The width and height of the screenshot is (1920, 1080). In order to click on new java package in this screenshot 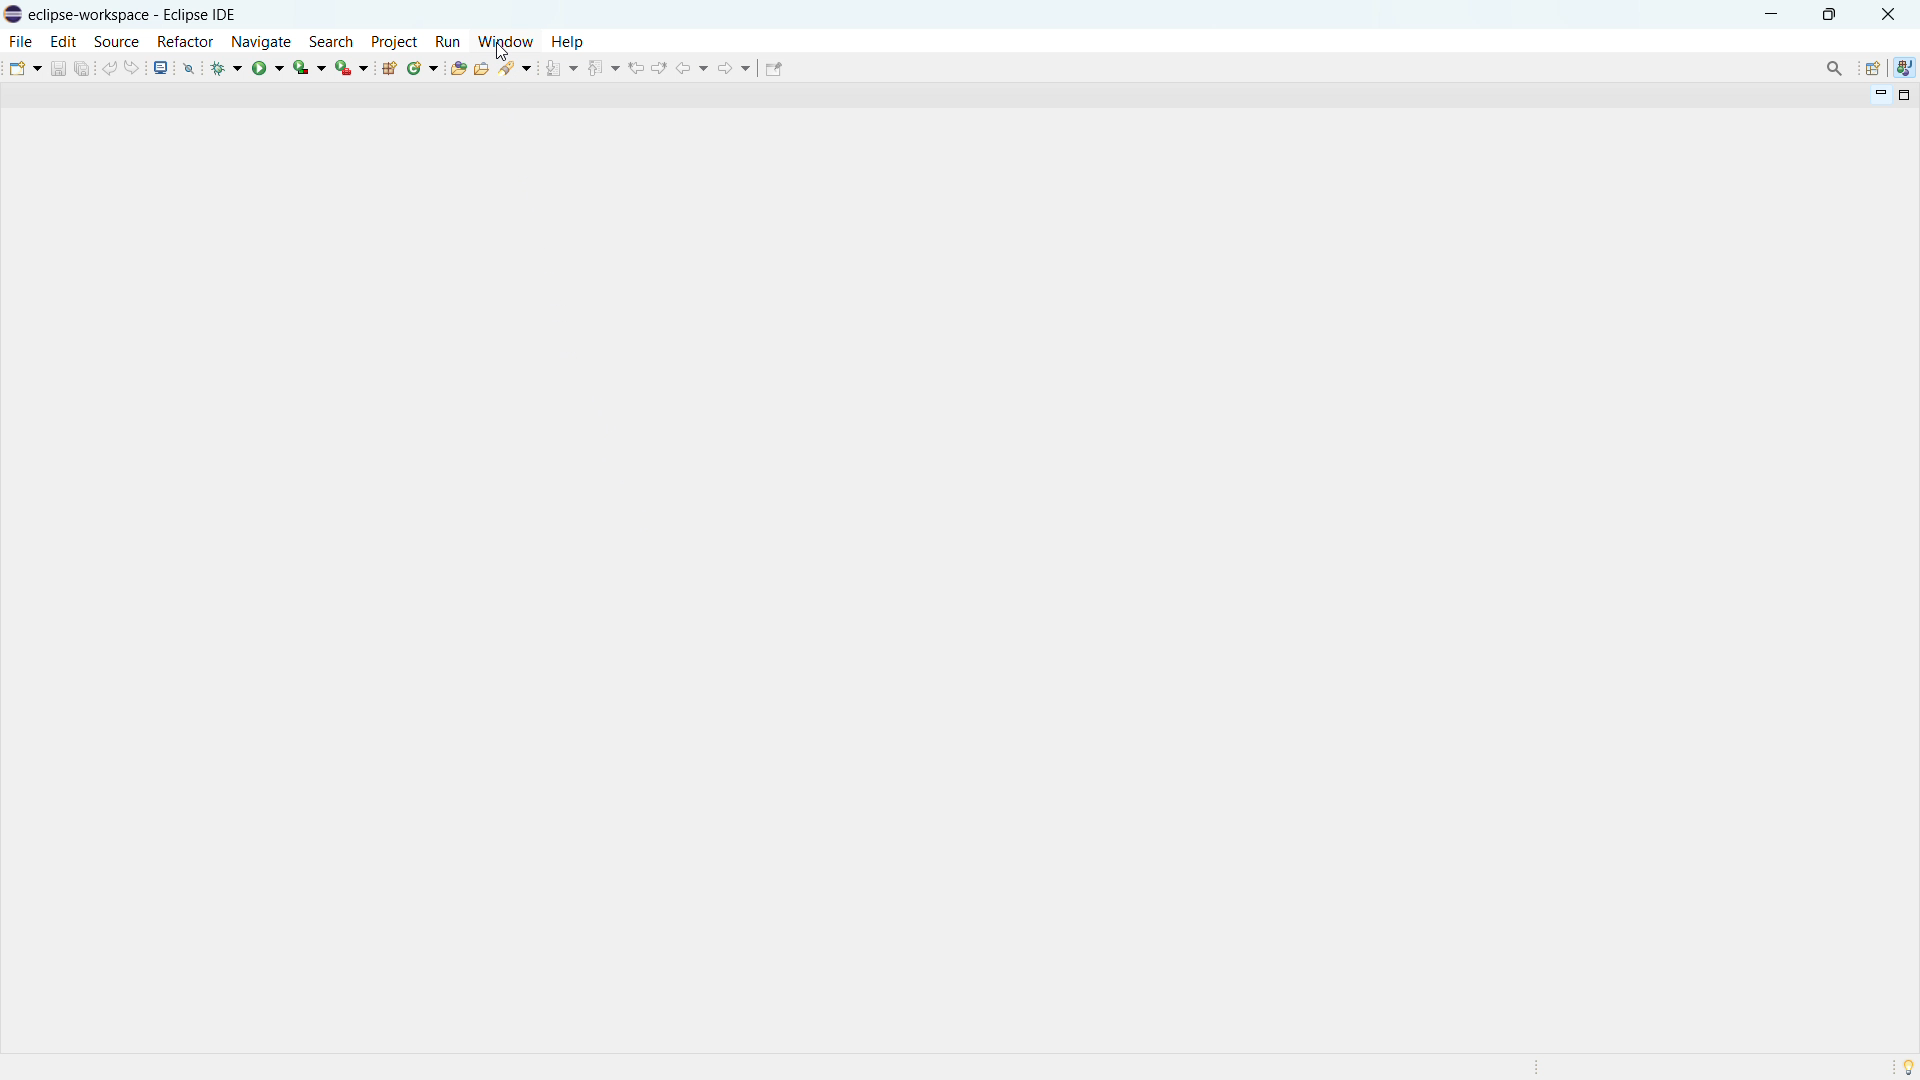, I will do `click(389, 68)`.